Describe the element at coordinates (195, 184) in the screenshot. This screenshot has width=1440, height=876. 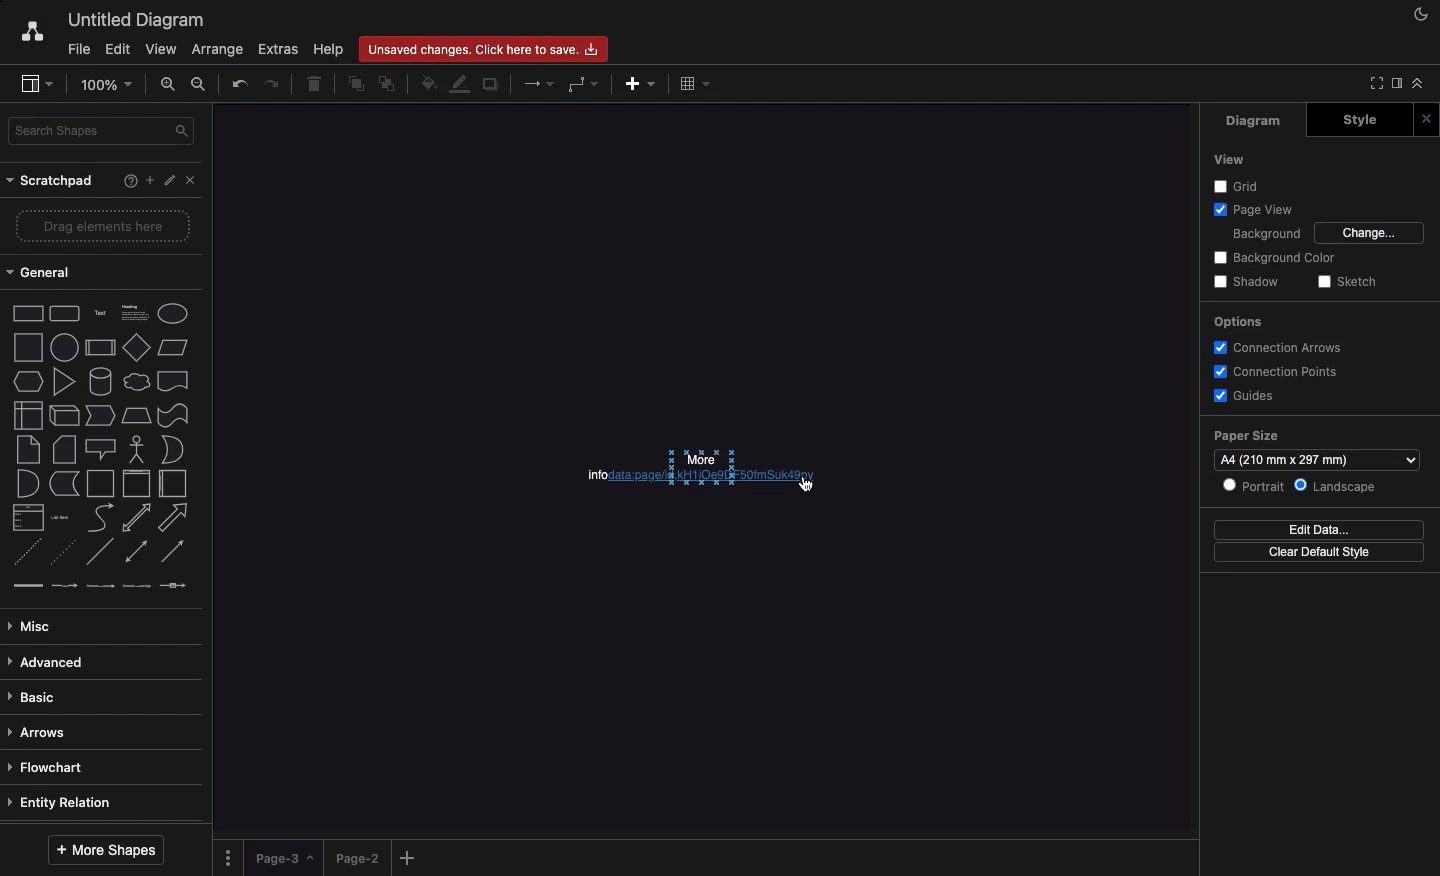
I see `Close` at that location.